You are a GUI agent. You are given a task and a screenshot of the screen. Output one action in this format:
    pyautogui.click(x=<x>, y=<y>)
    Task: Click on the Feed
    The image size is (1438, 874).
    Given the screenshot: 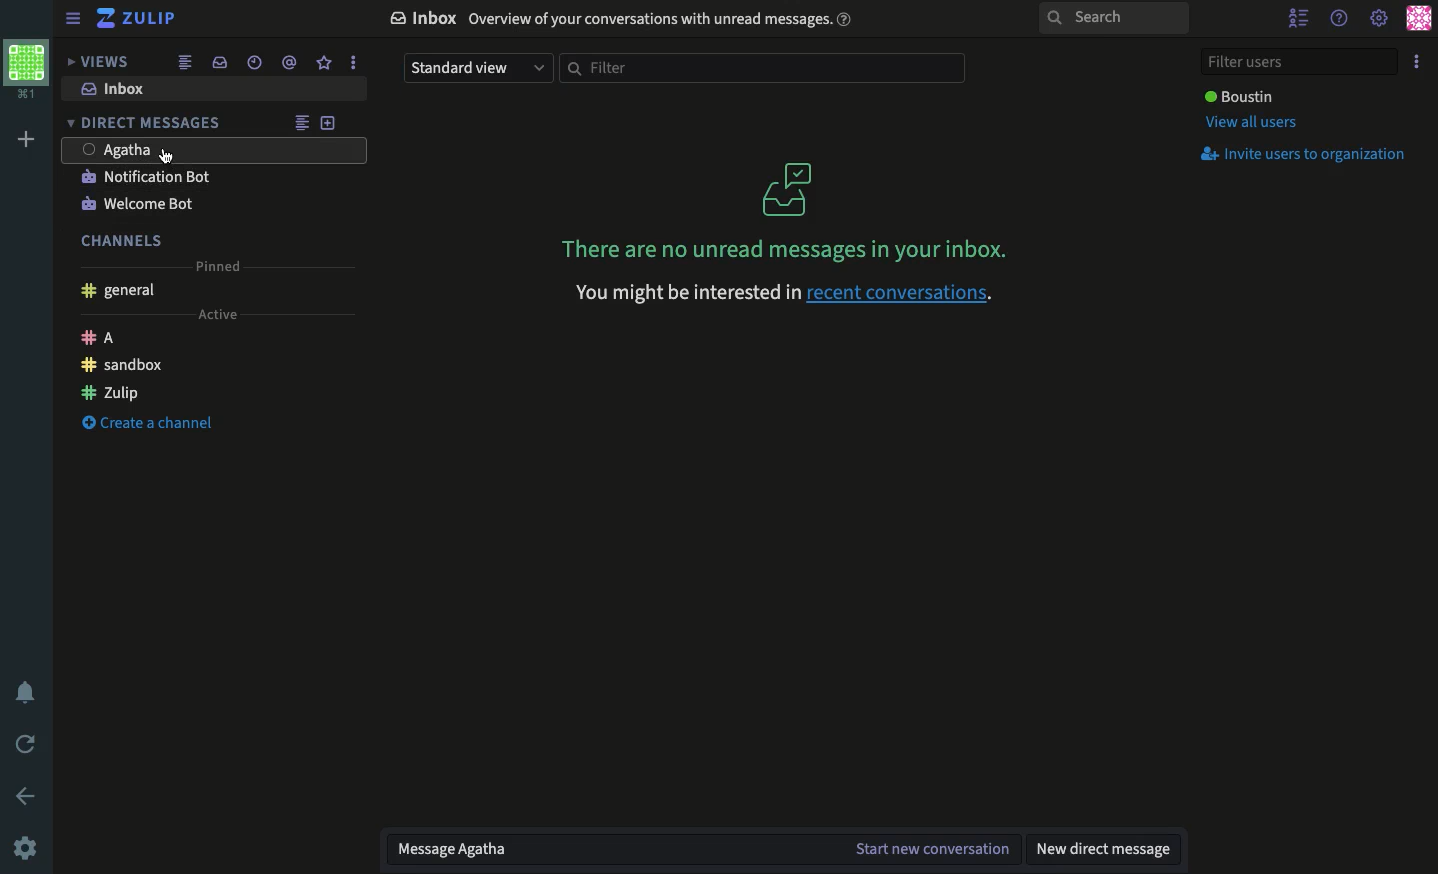 What is the action you would take?
    pyautogui.click(x=187, y=63)
    